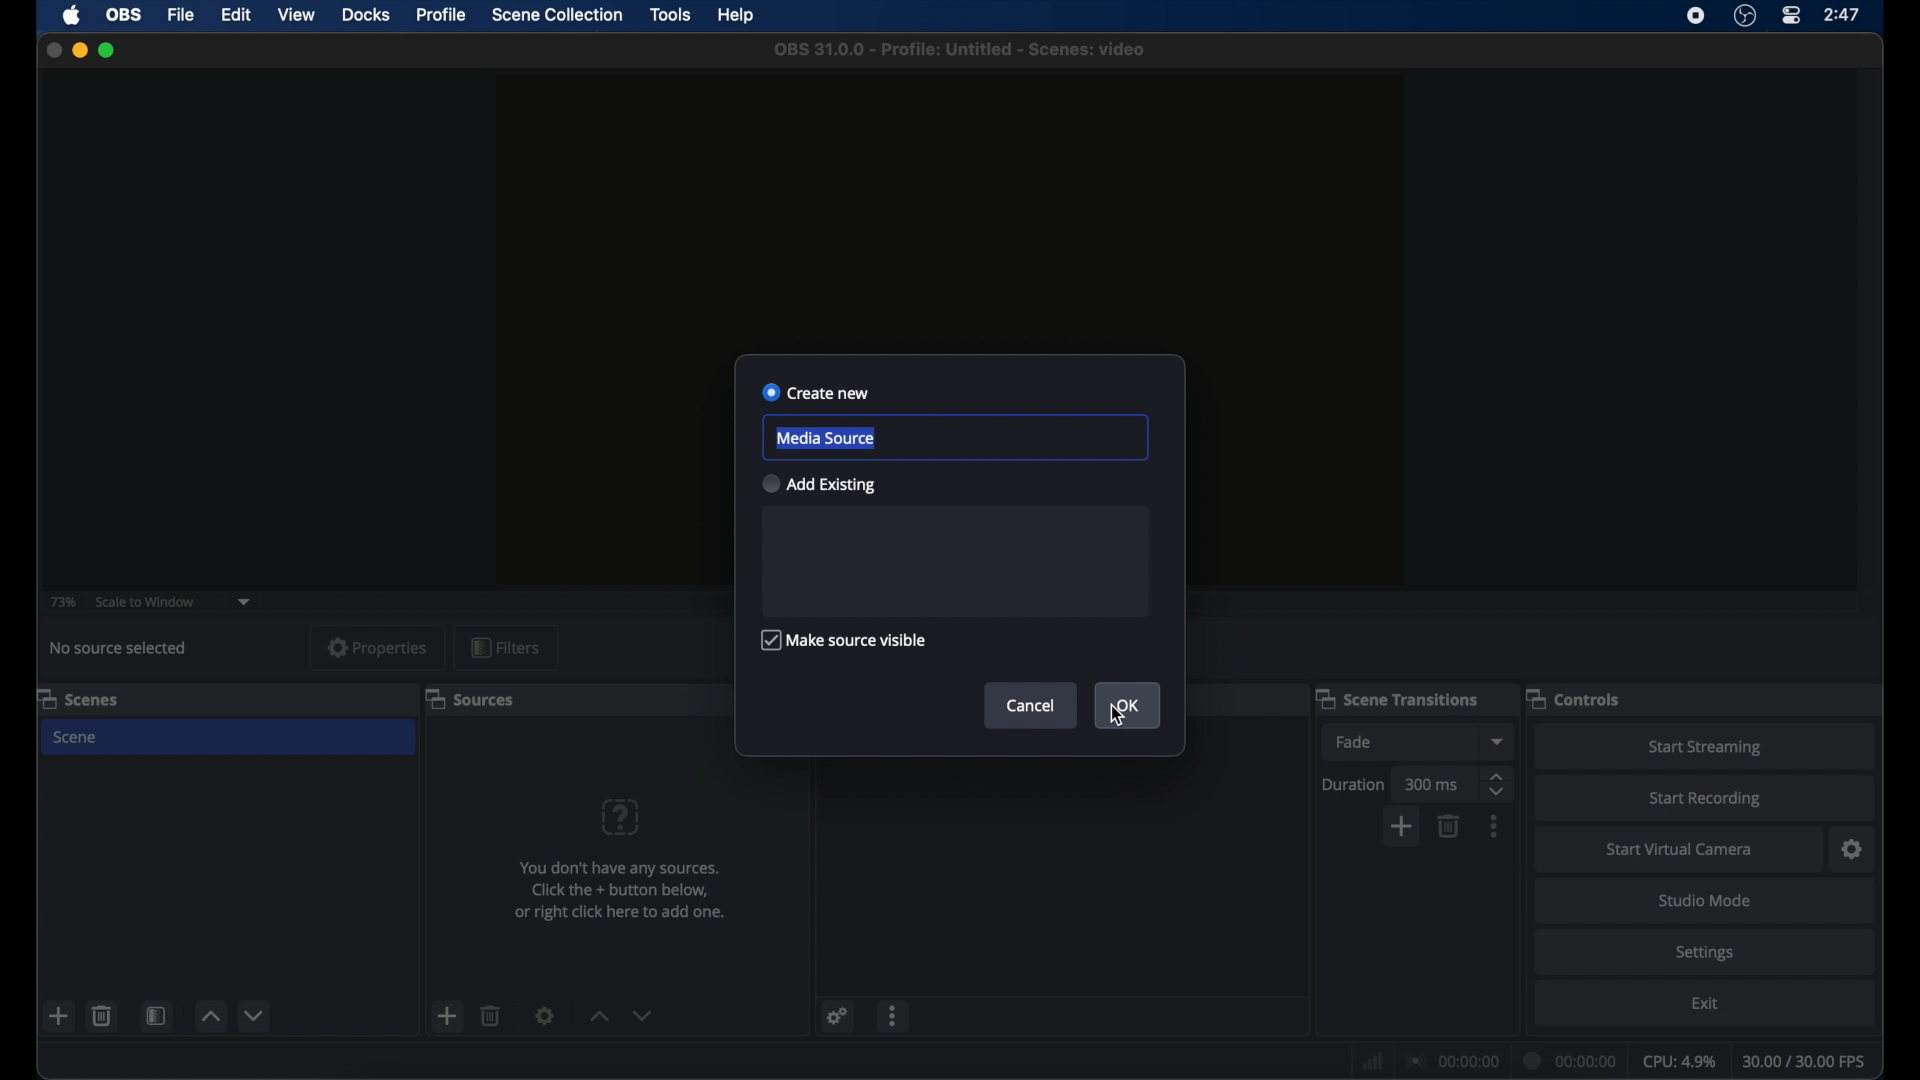  I want to click on edit, so click(236, 15).